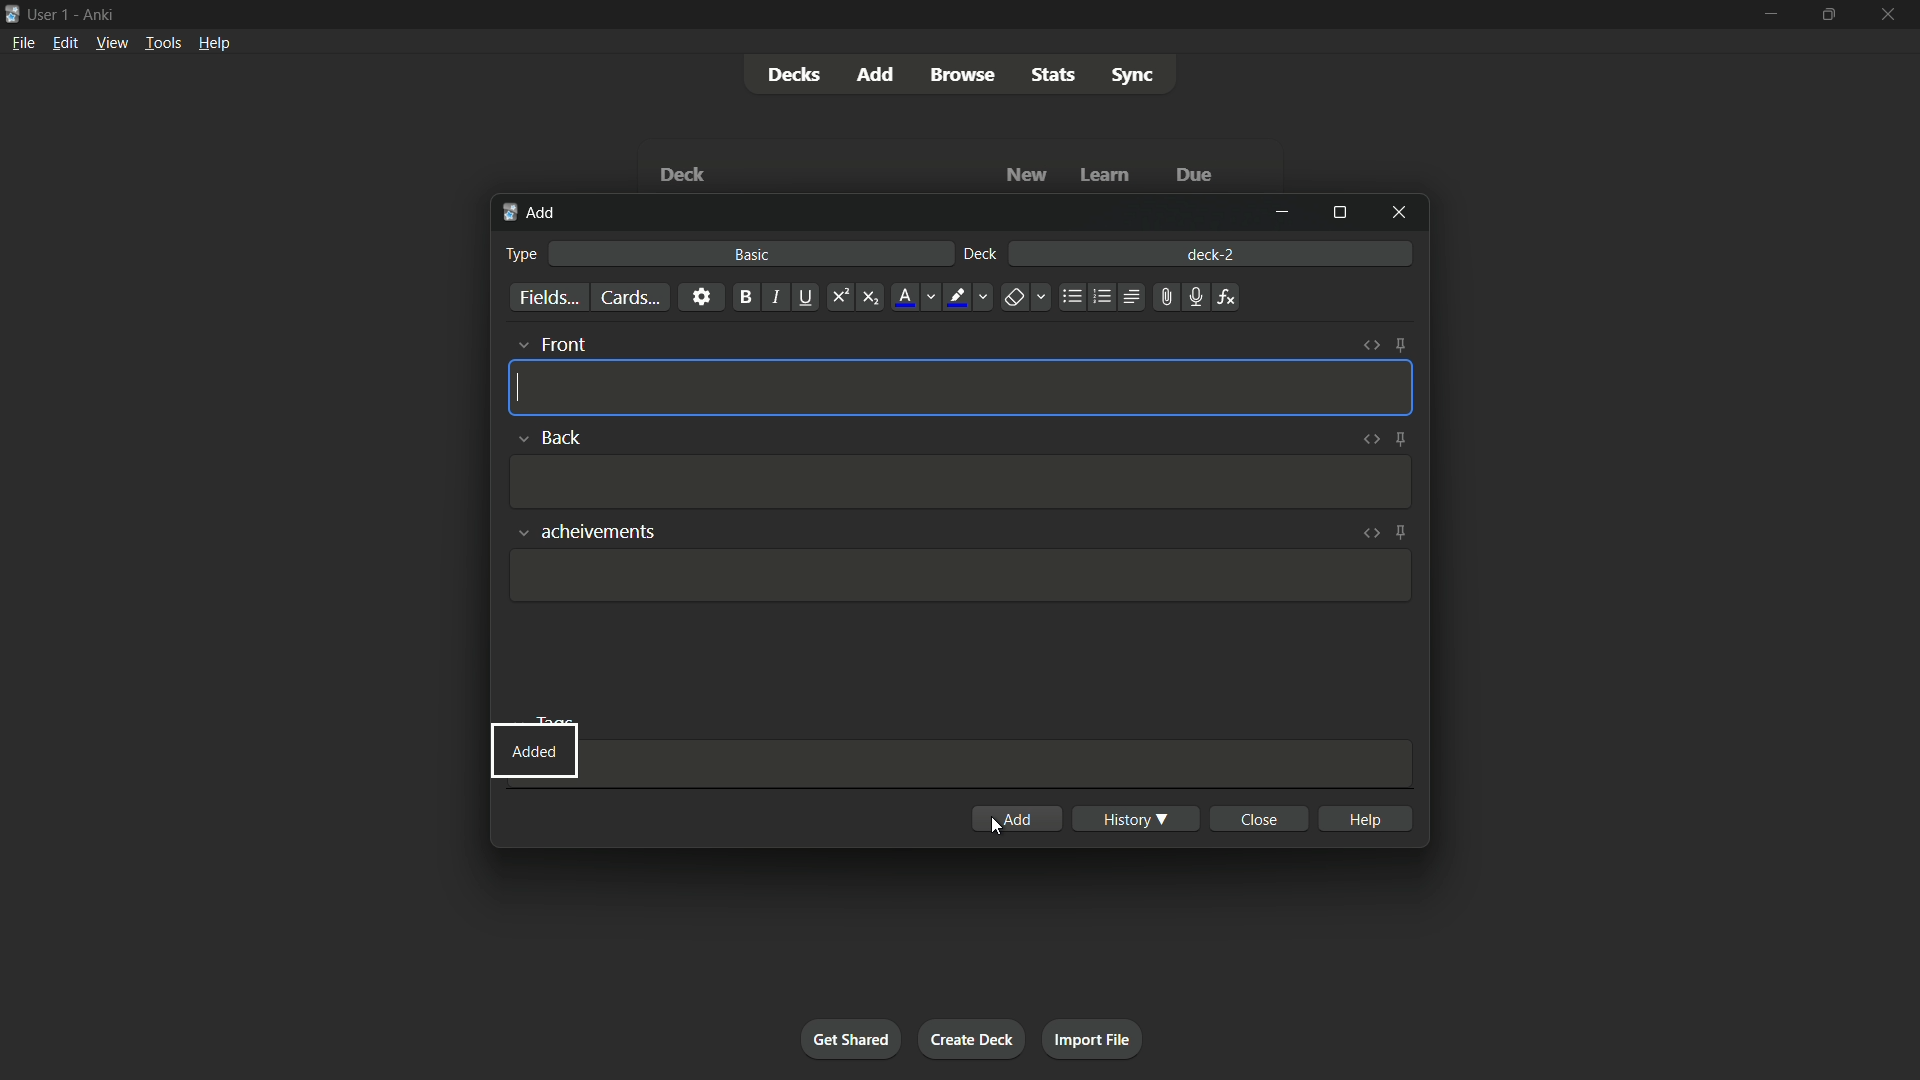 Image resolution: width=1920 pixels, height=1080 pixels. I want to click on Due, so click(1196, 174).